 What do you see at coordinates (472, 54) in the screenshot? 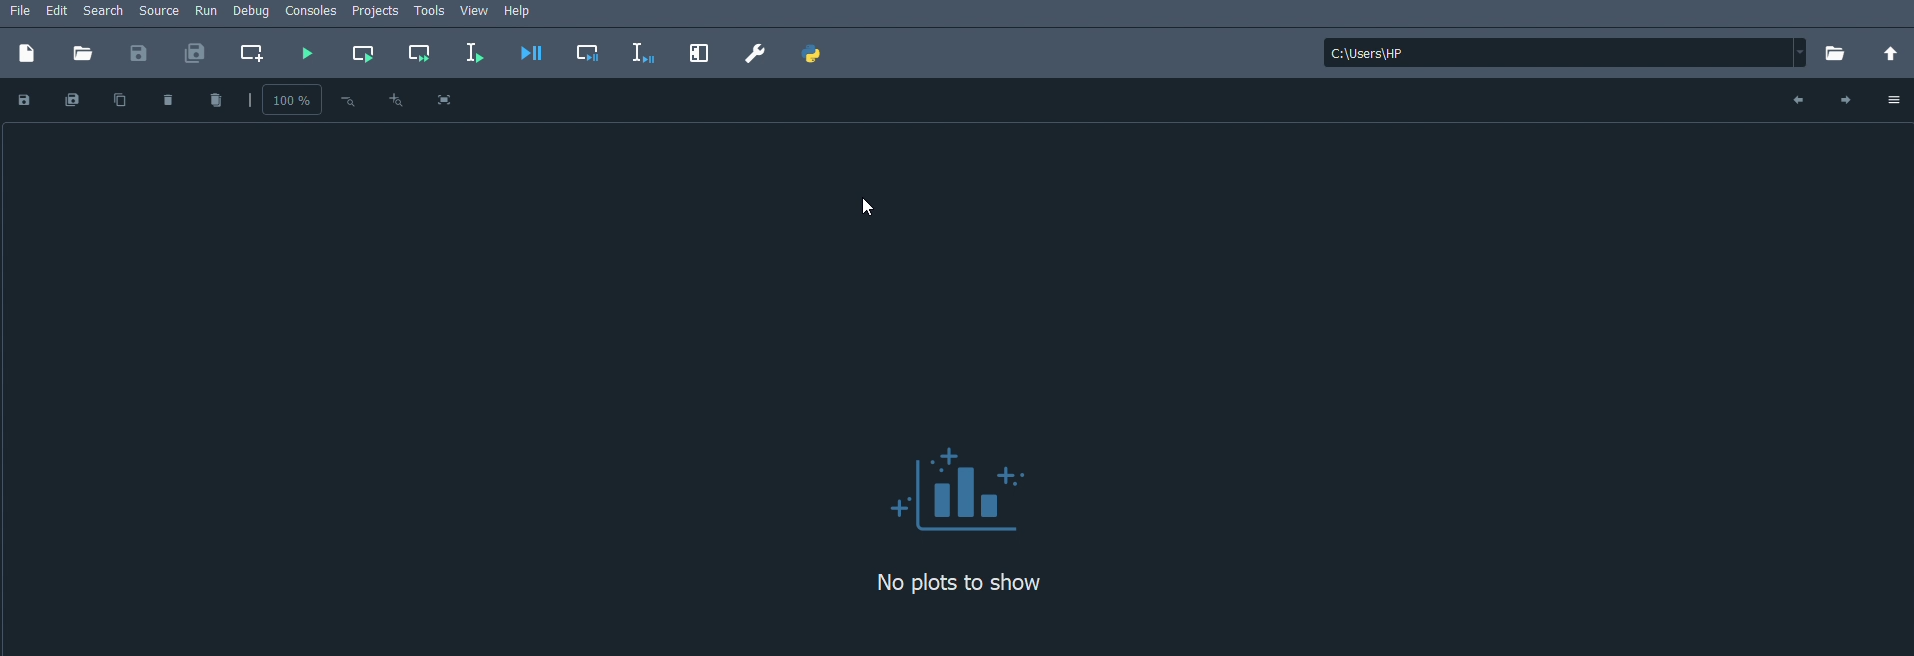
I see `Run selection or current line` at bounding box center [472, 54].